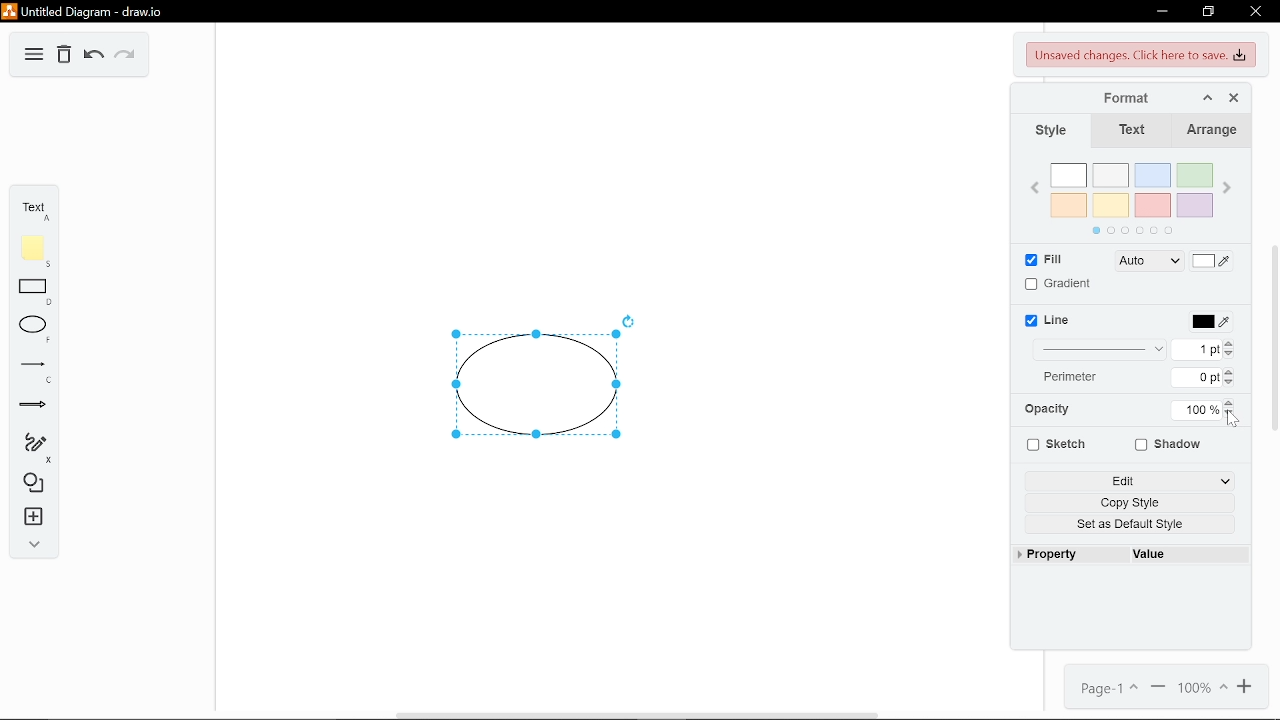 Image resolution: width=1280 pixels, height=720 pixels. What do you see at coordinates (1142, 55) in the screenshot?
I see `Unsaved chaanges` at bounding box center [1142, 55].